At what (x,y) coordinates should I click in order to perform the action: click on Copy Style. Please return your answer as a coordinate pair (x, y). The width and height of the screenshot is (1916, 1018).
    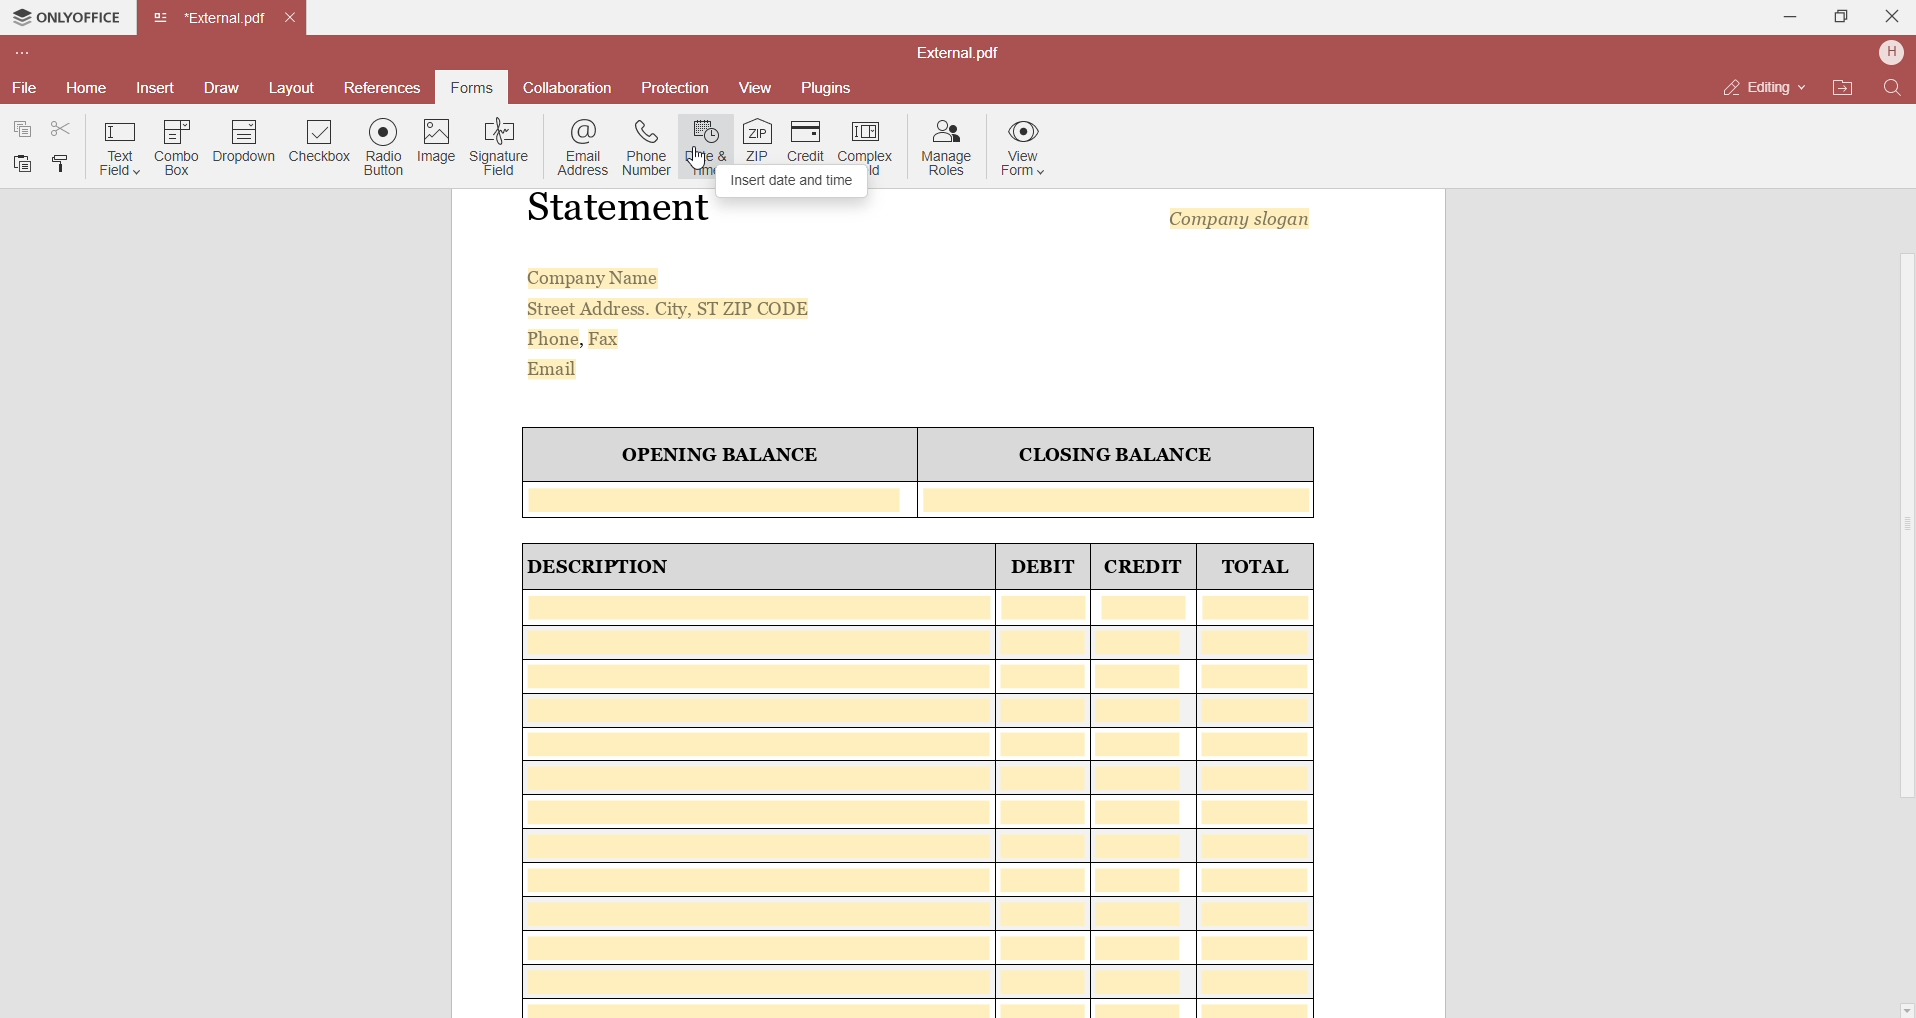
    Looking at the image, I should click on (62, 163).